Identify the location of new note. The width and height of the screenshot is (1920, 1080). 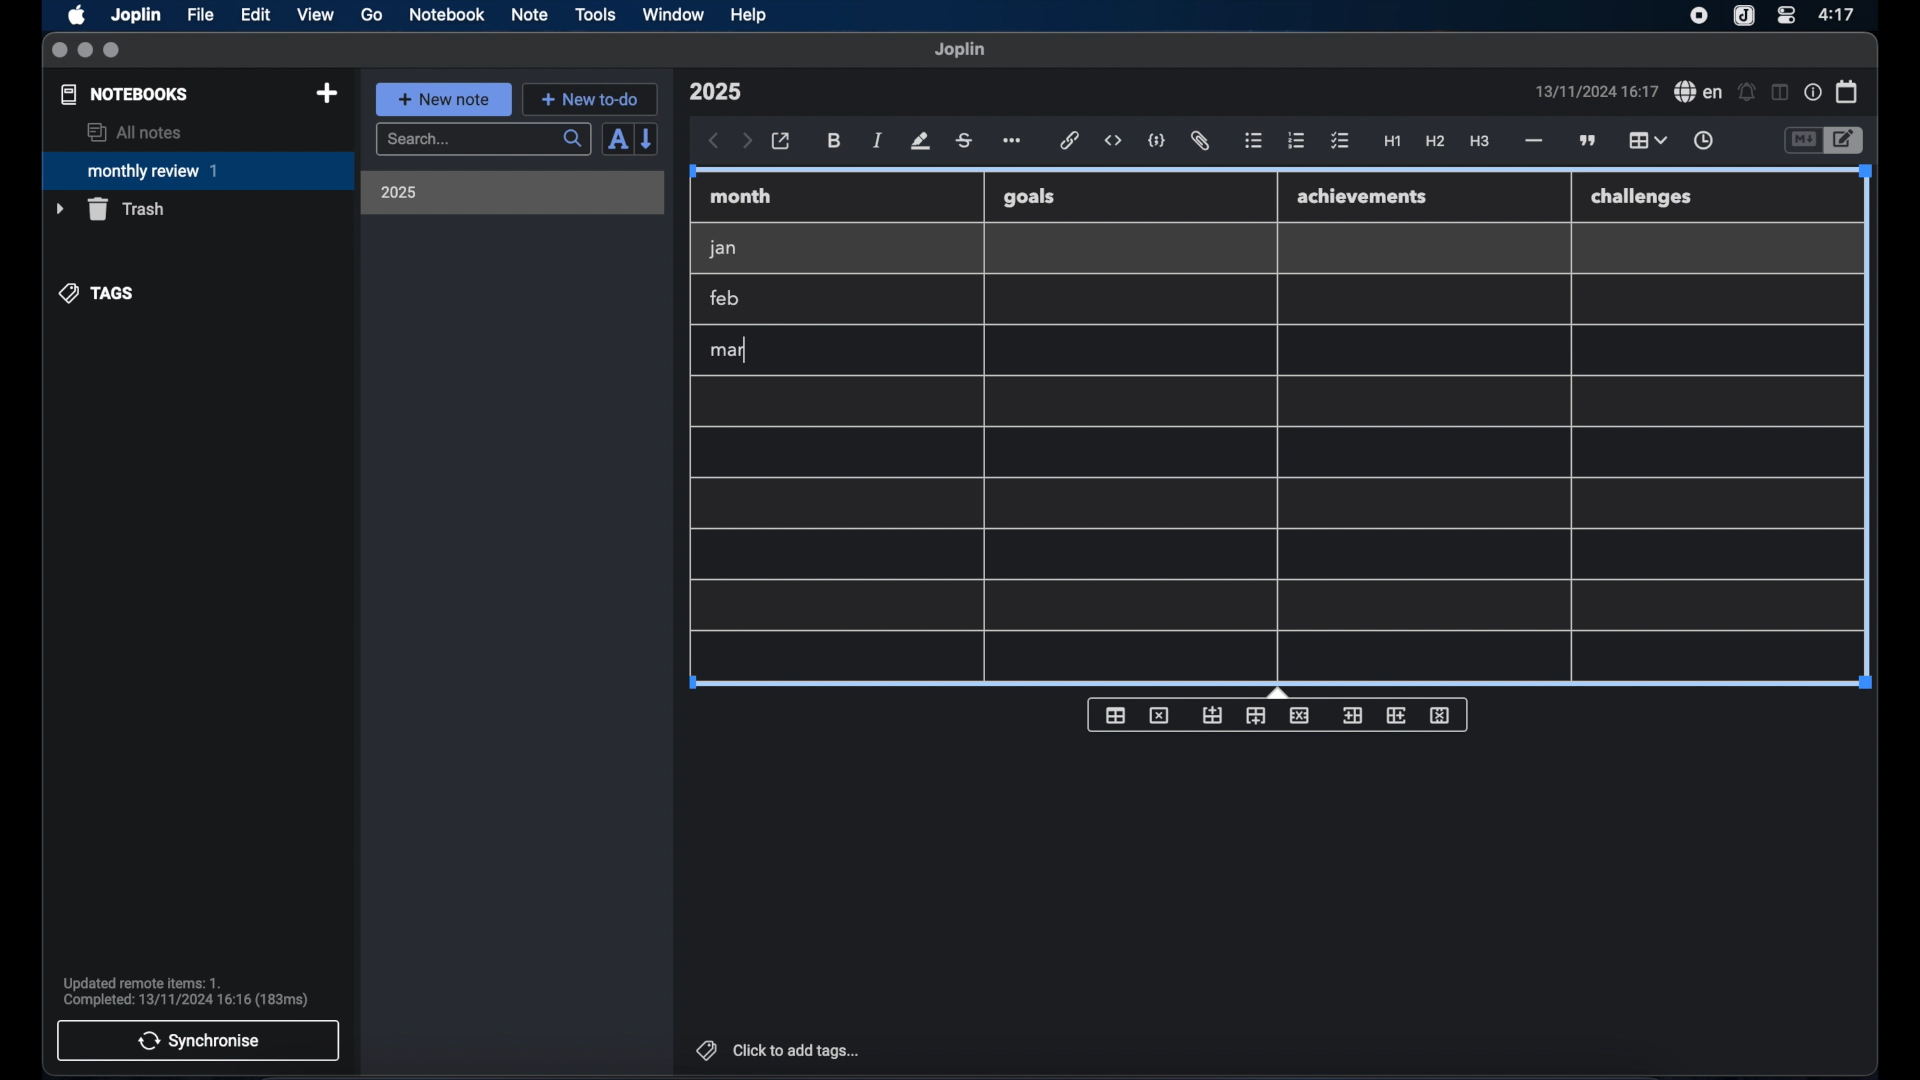
(443, 99).